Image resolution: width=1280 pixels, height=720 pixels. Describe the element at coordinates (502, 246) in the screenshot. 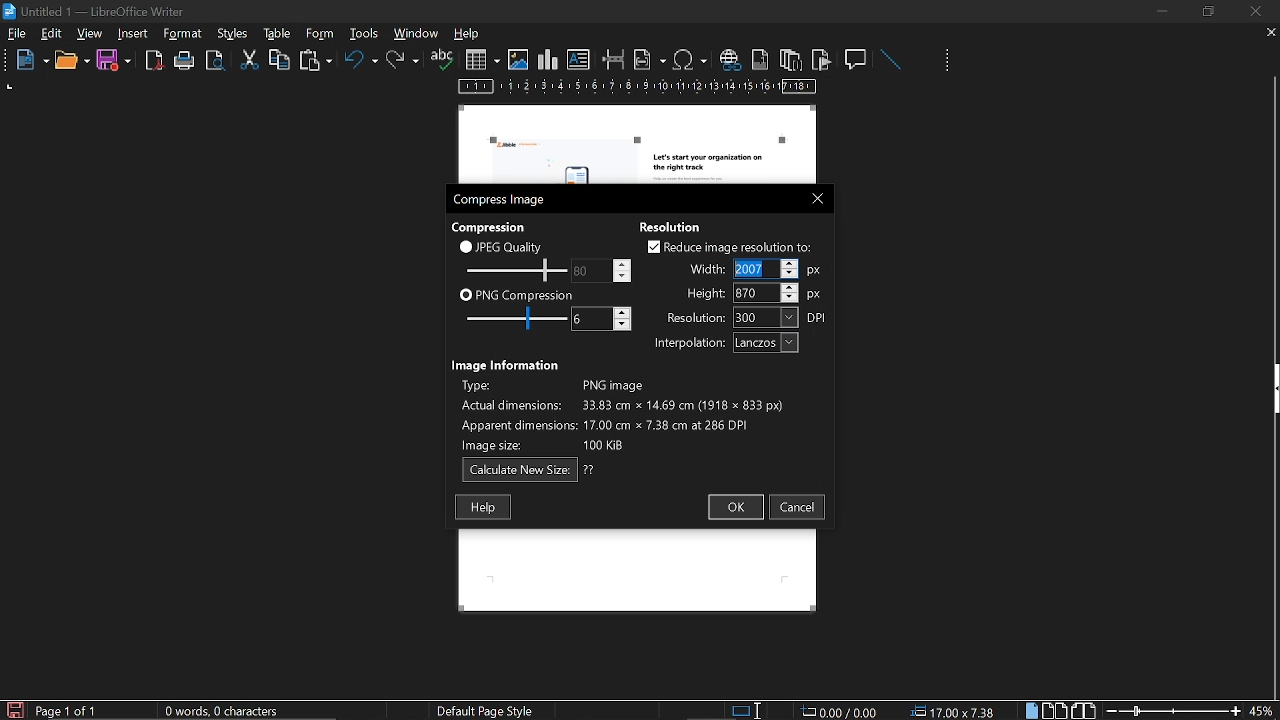

I see `jpeg quality` at that location.